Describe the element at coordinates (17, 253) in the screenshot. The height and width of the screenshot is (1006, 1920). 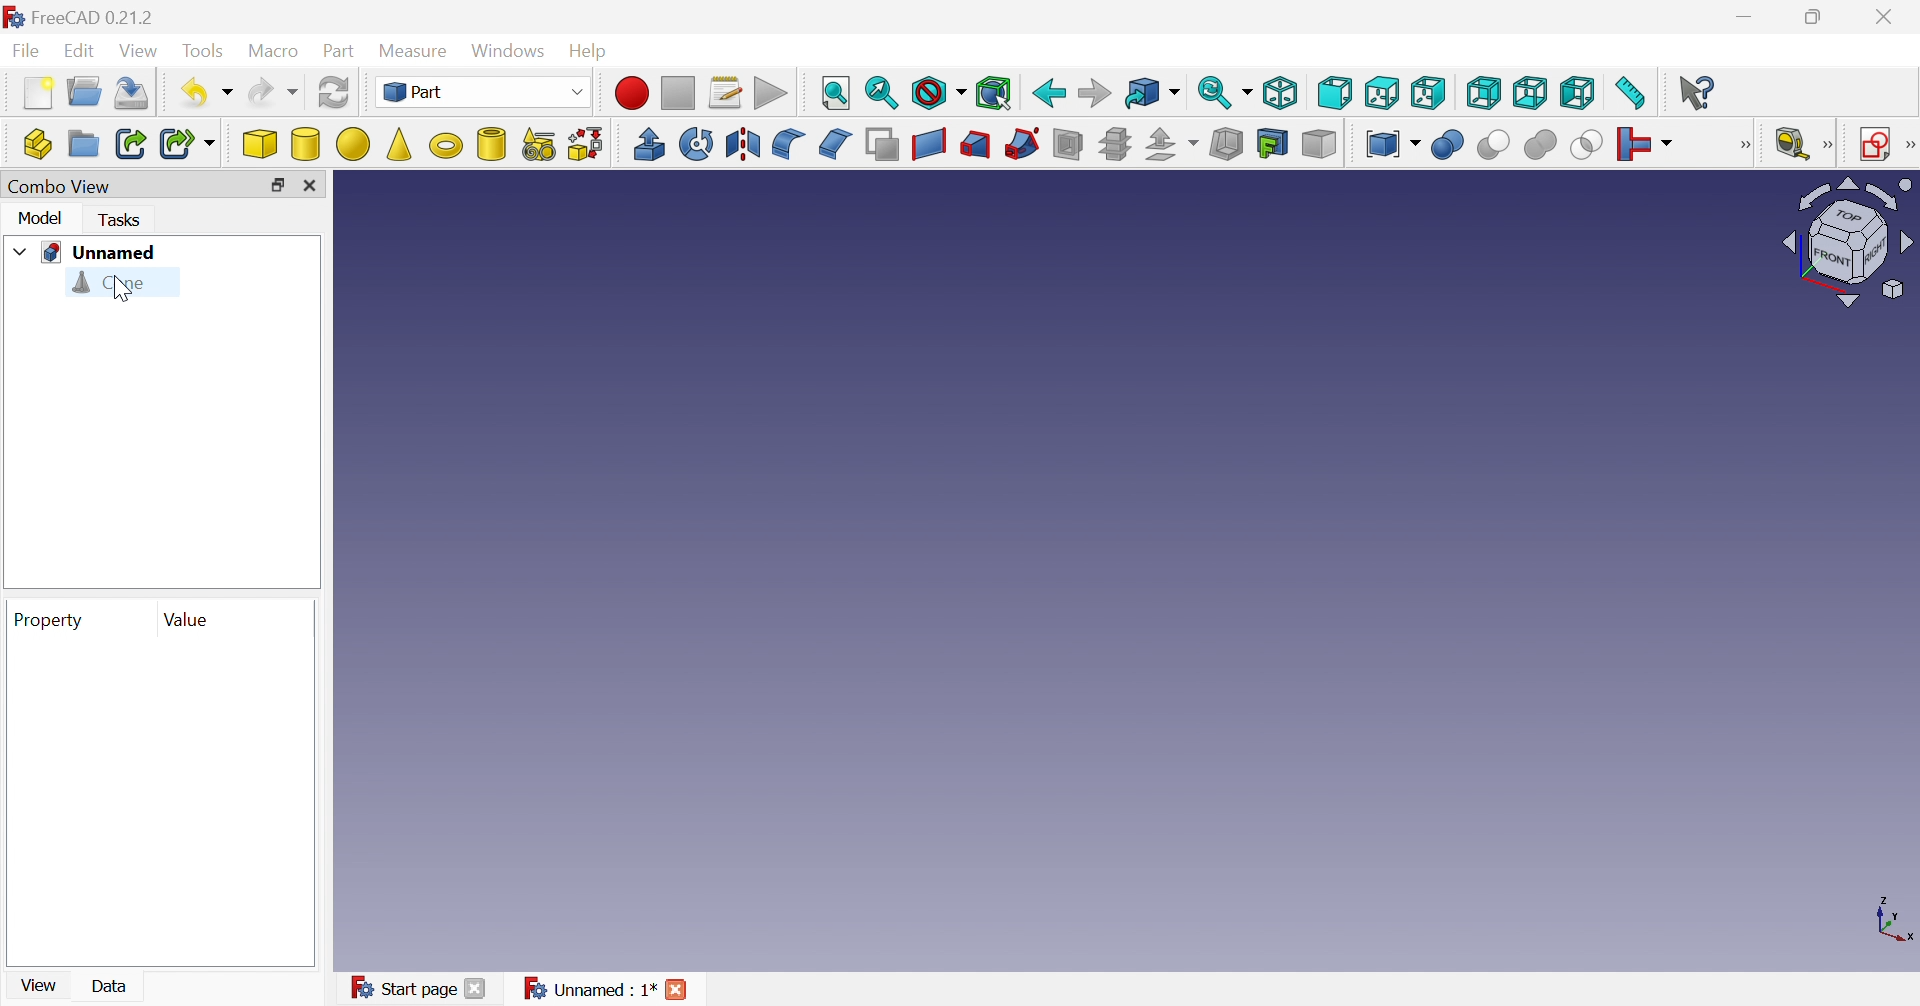
I see `Drop down` at that location.